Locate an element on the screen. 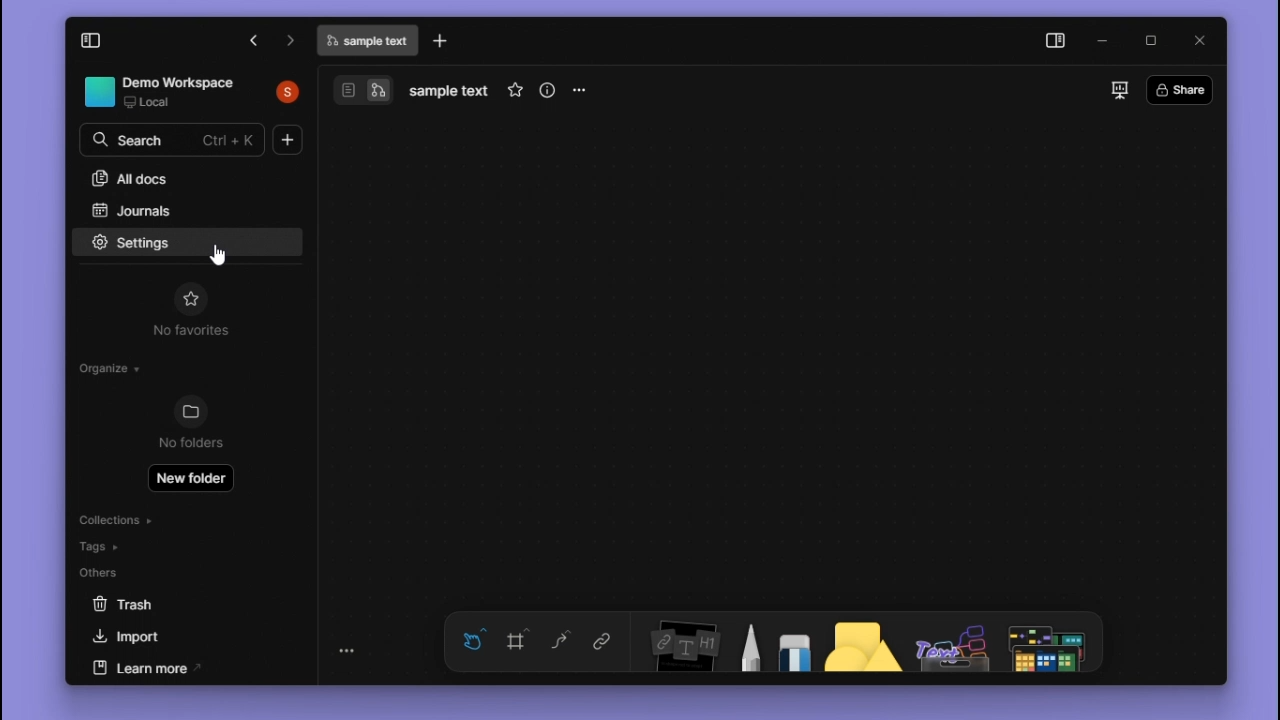  workspace name and details is located at coordinates (162, 93).